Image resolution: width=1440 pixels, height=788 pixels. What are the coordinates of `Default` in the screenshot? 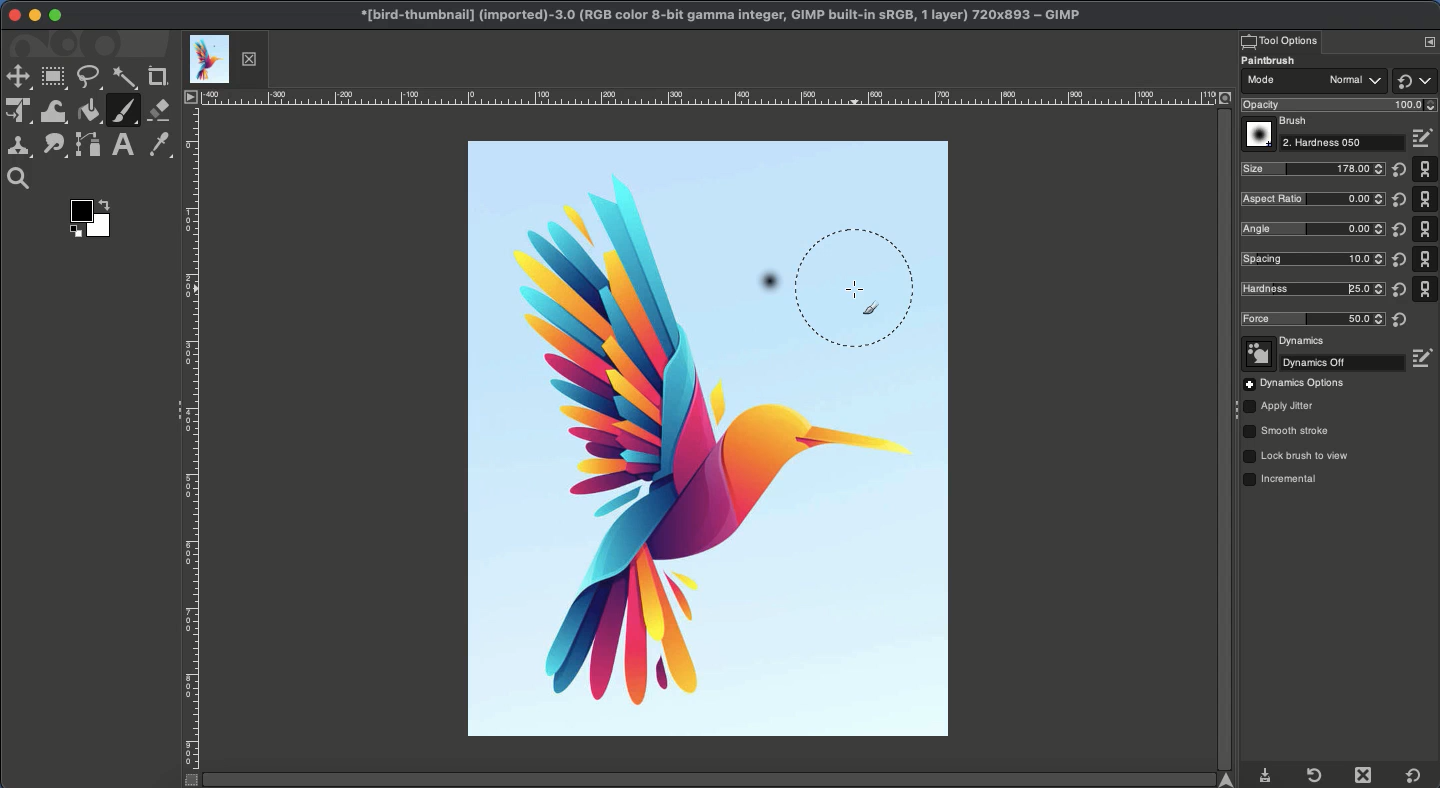 It's located at (1414, 80).